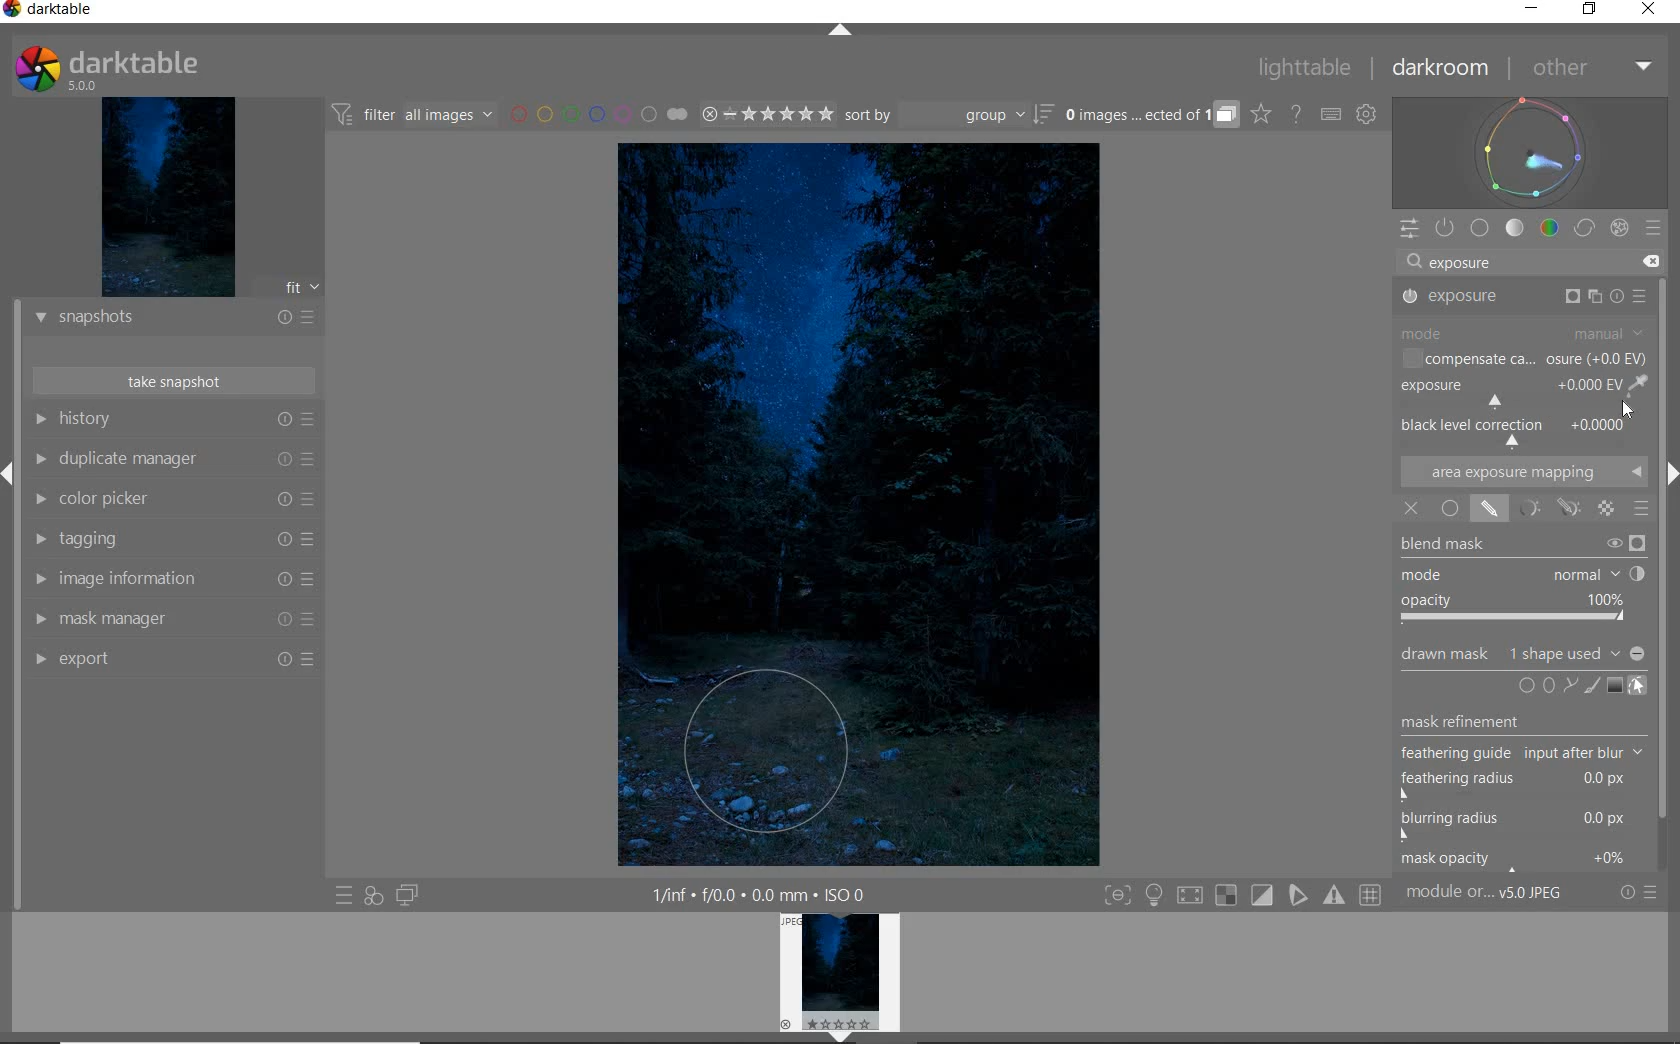 The image size is (1680, 1044). What do you see at coordinates (170, 419) in the screenshot?
I see `HISTORY` at bounding box center [170, 419].